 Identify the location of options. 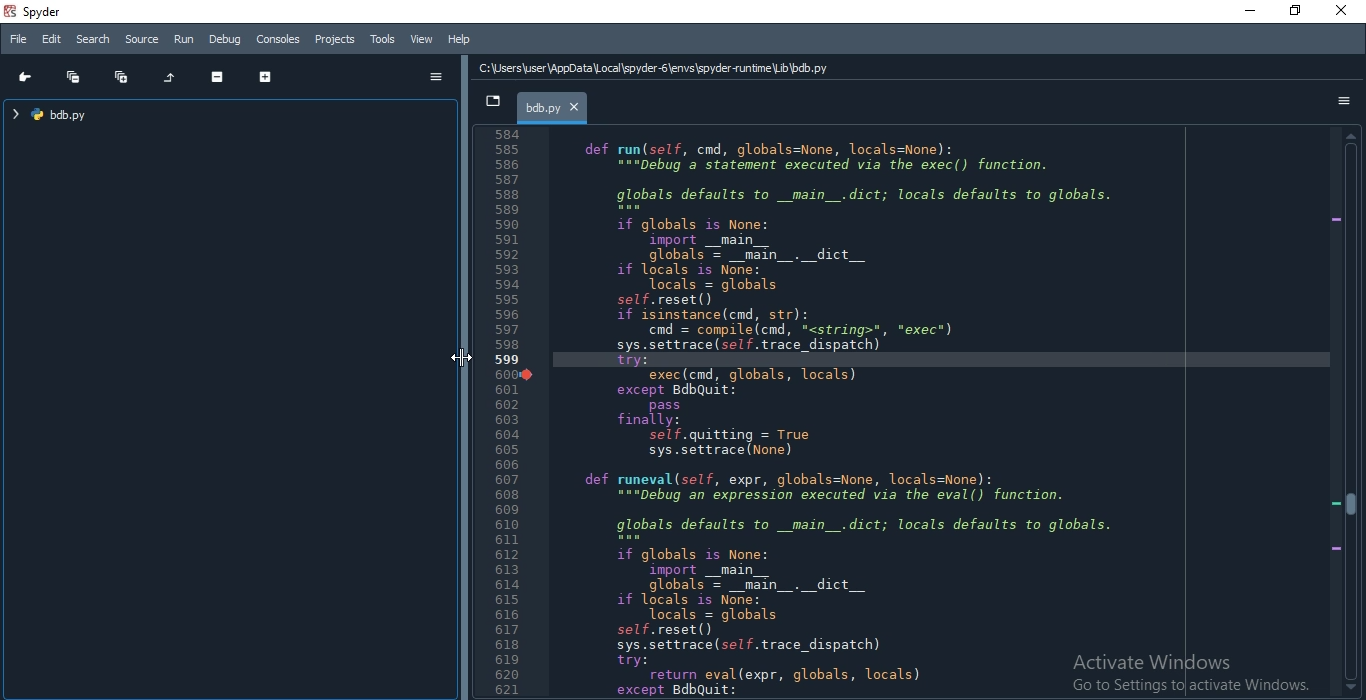
(436, 77).